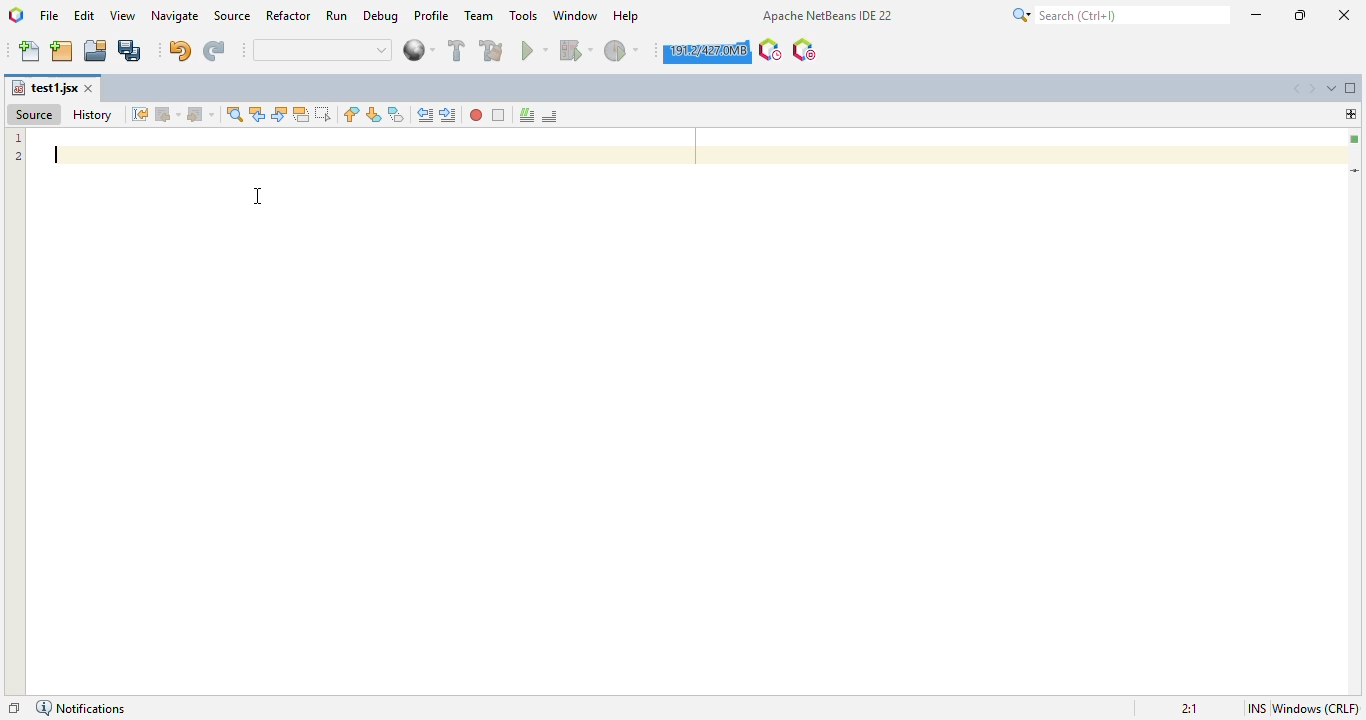  Describe the element at coordinates (1332, 88) in the screenshot. I see `show opened documents list` at that location.